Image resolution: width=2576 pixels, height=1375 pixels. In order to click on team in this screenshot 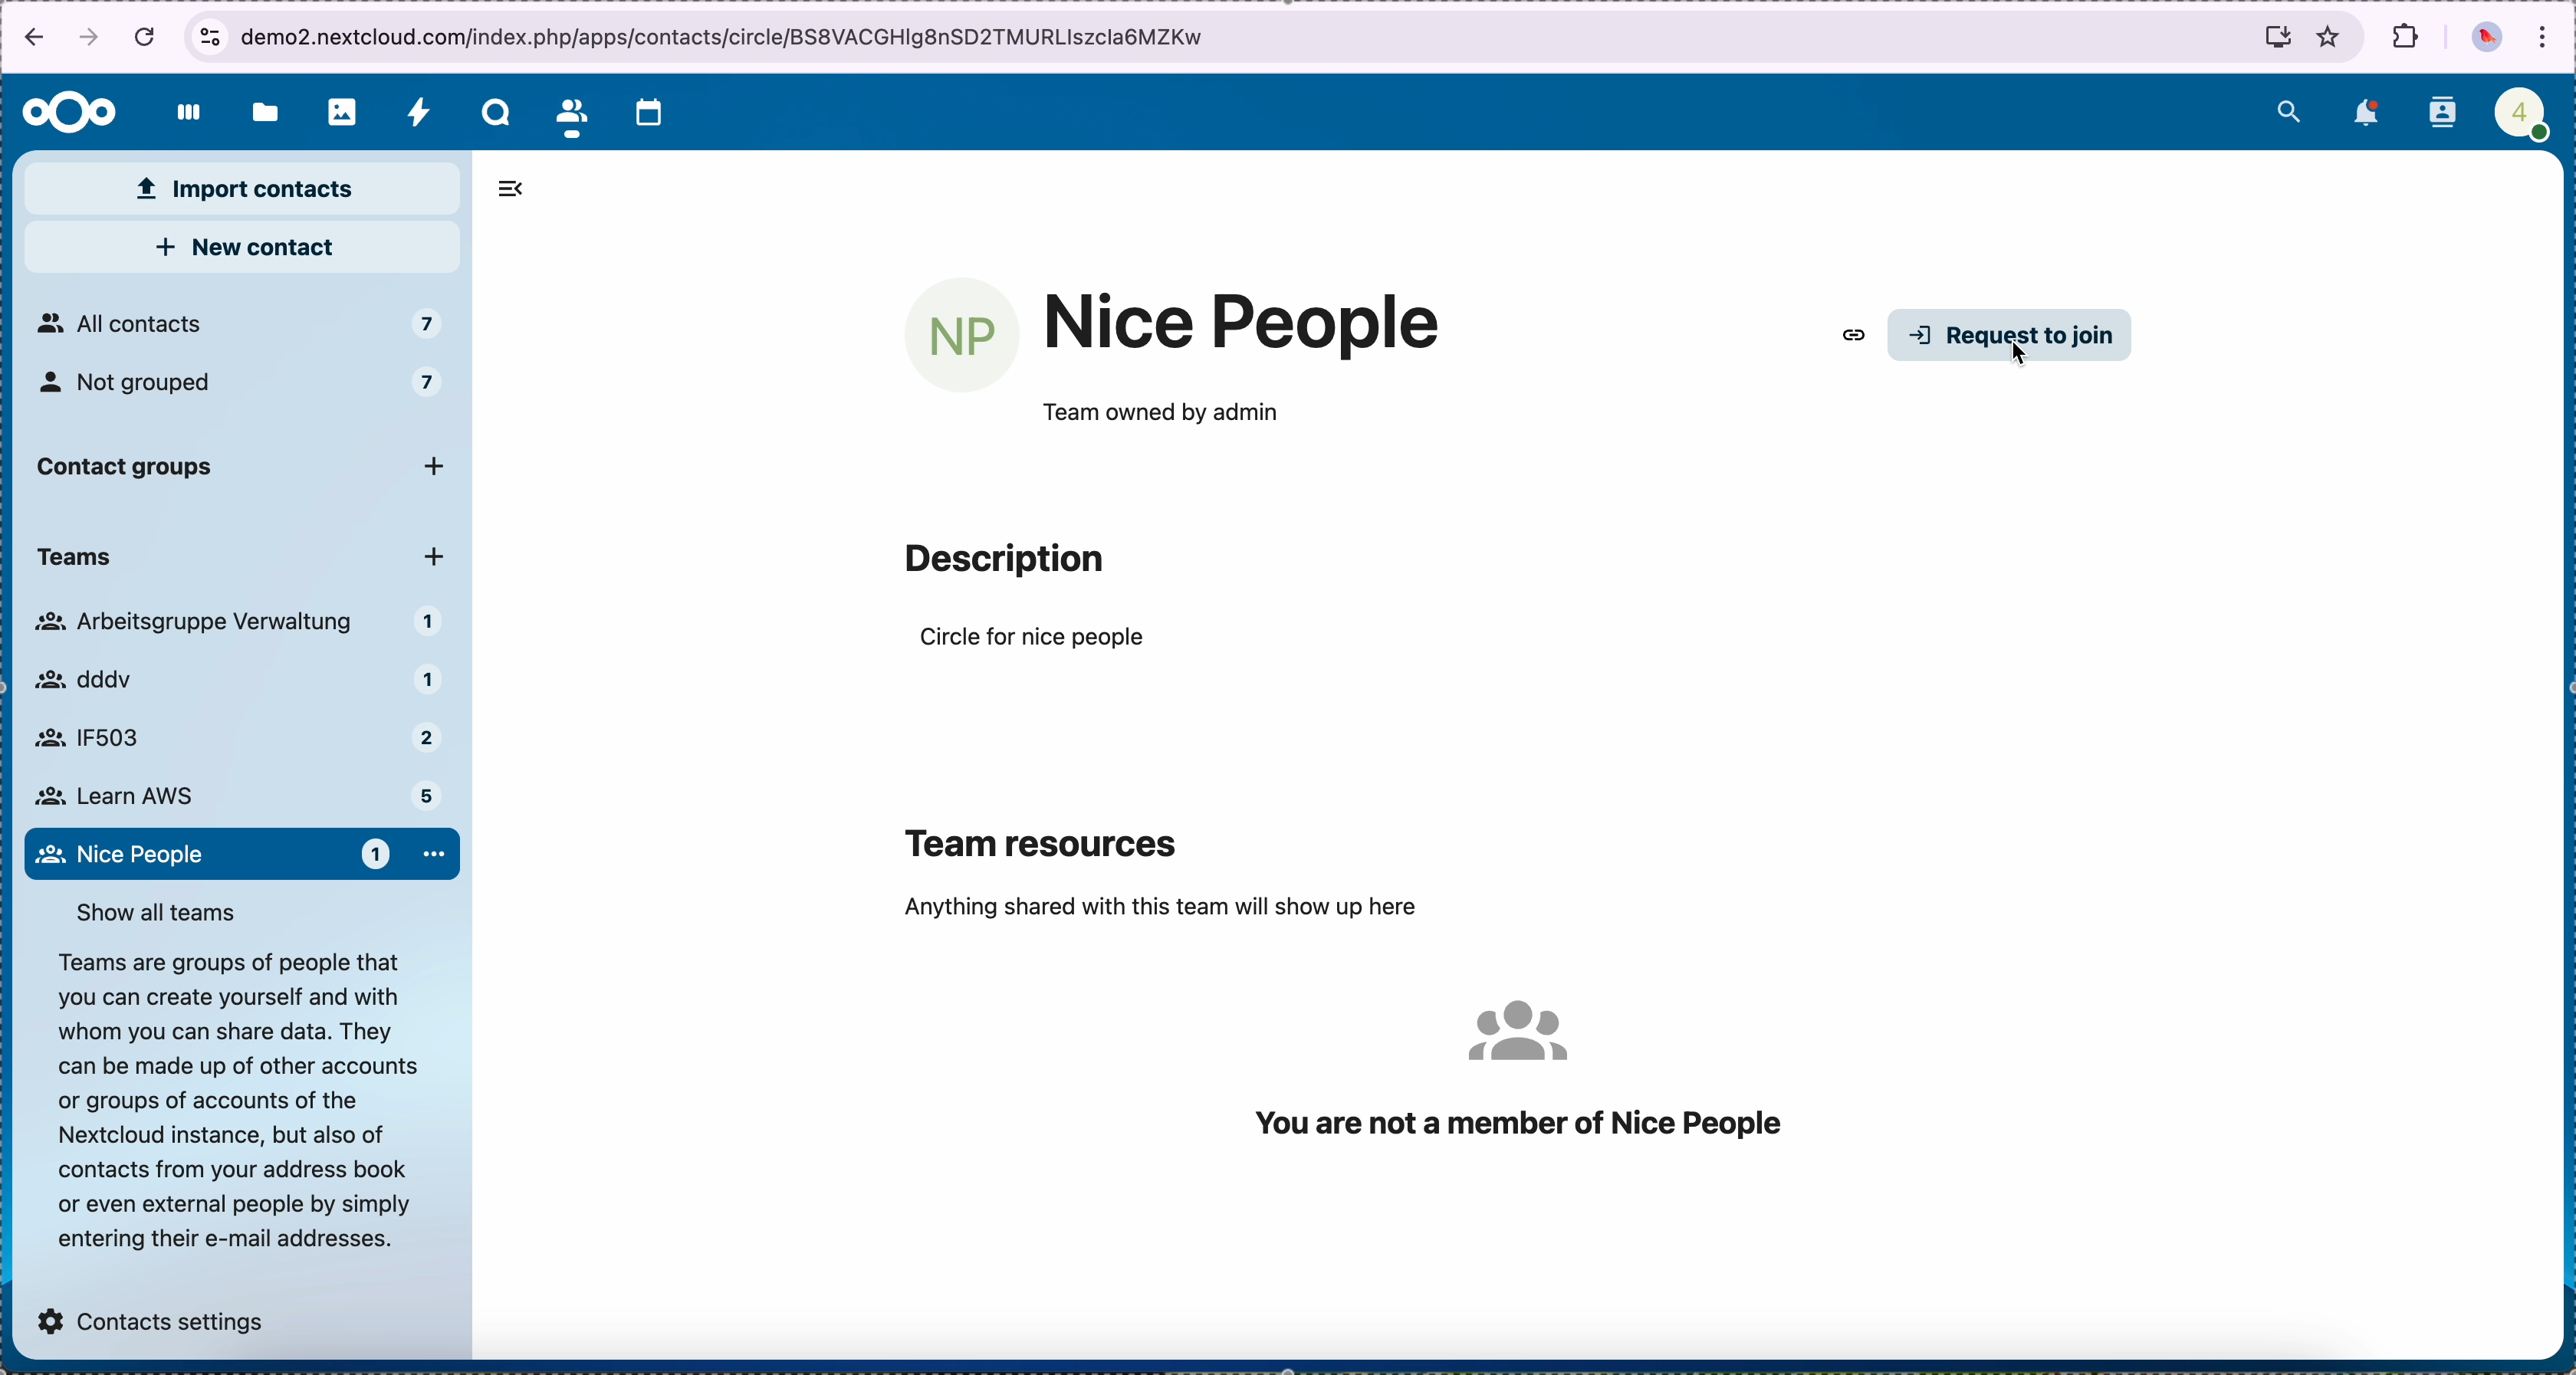, I will do `click(233, 560)`.